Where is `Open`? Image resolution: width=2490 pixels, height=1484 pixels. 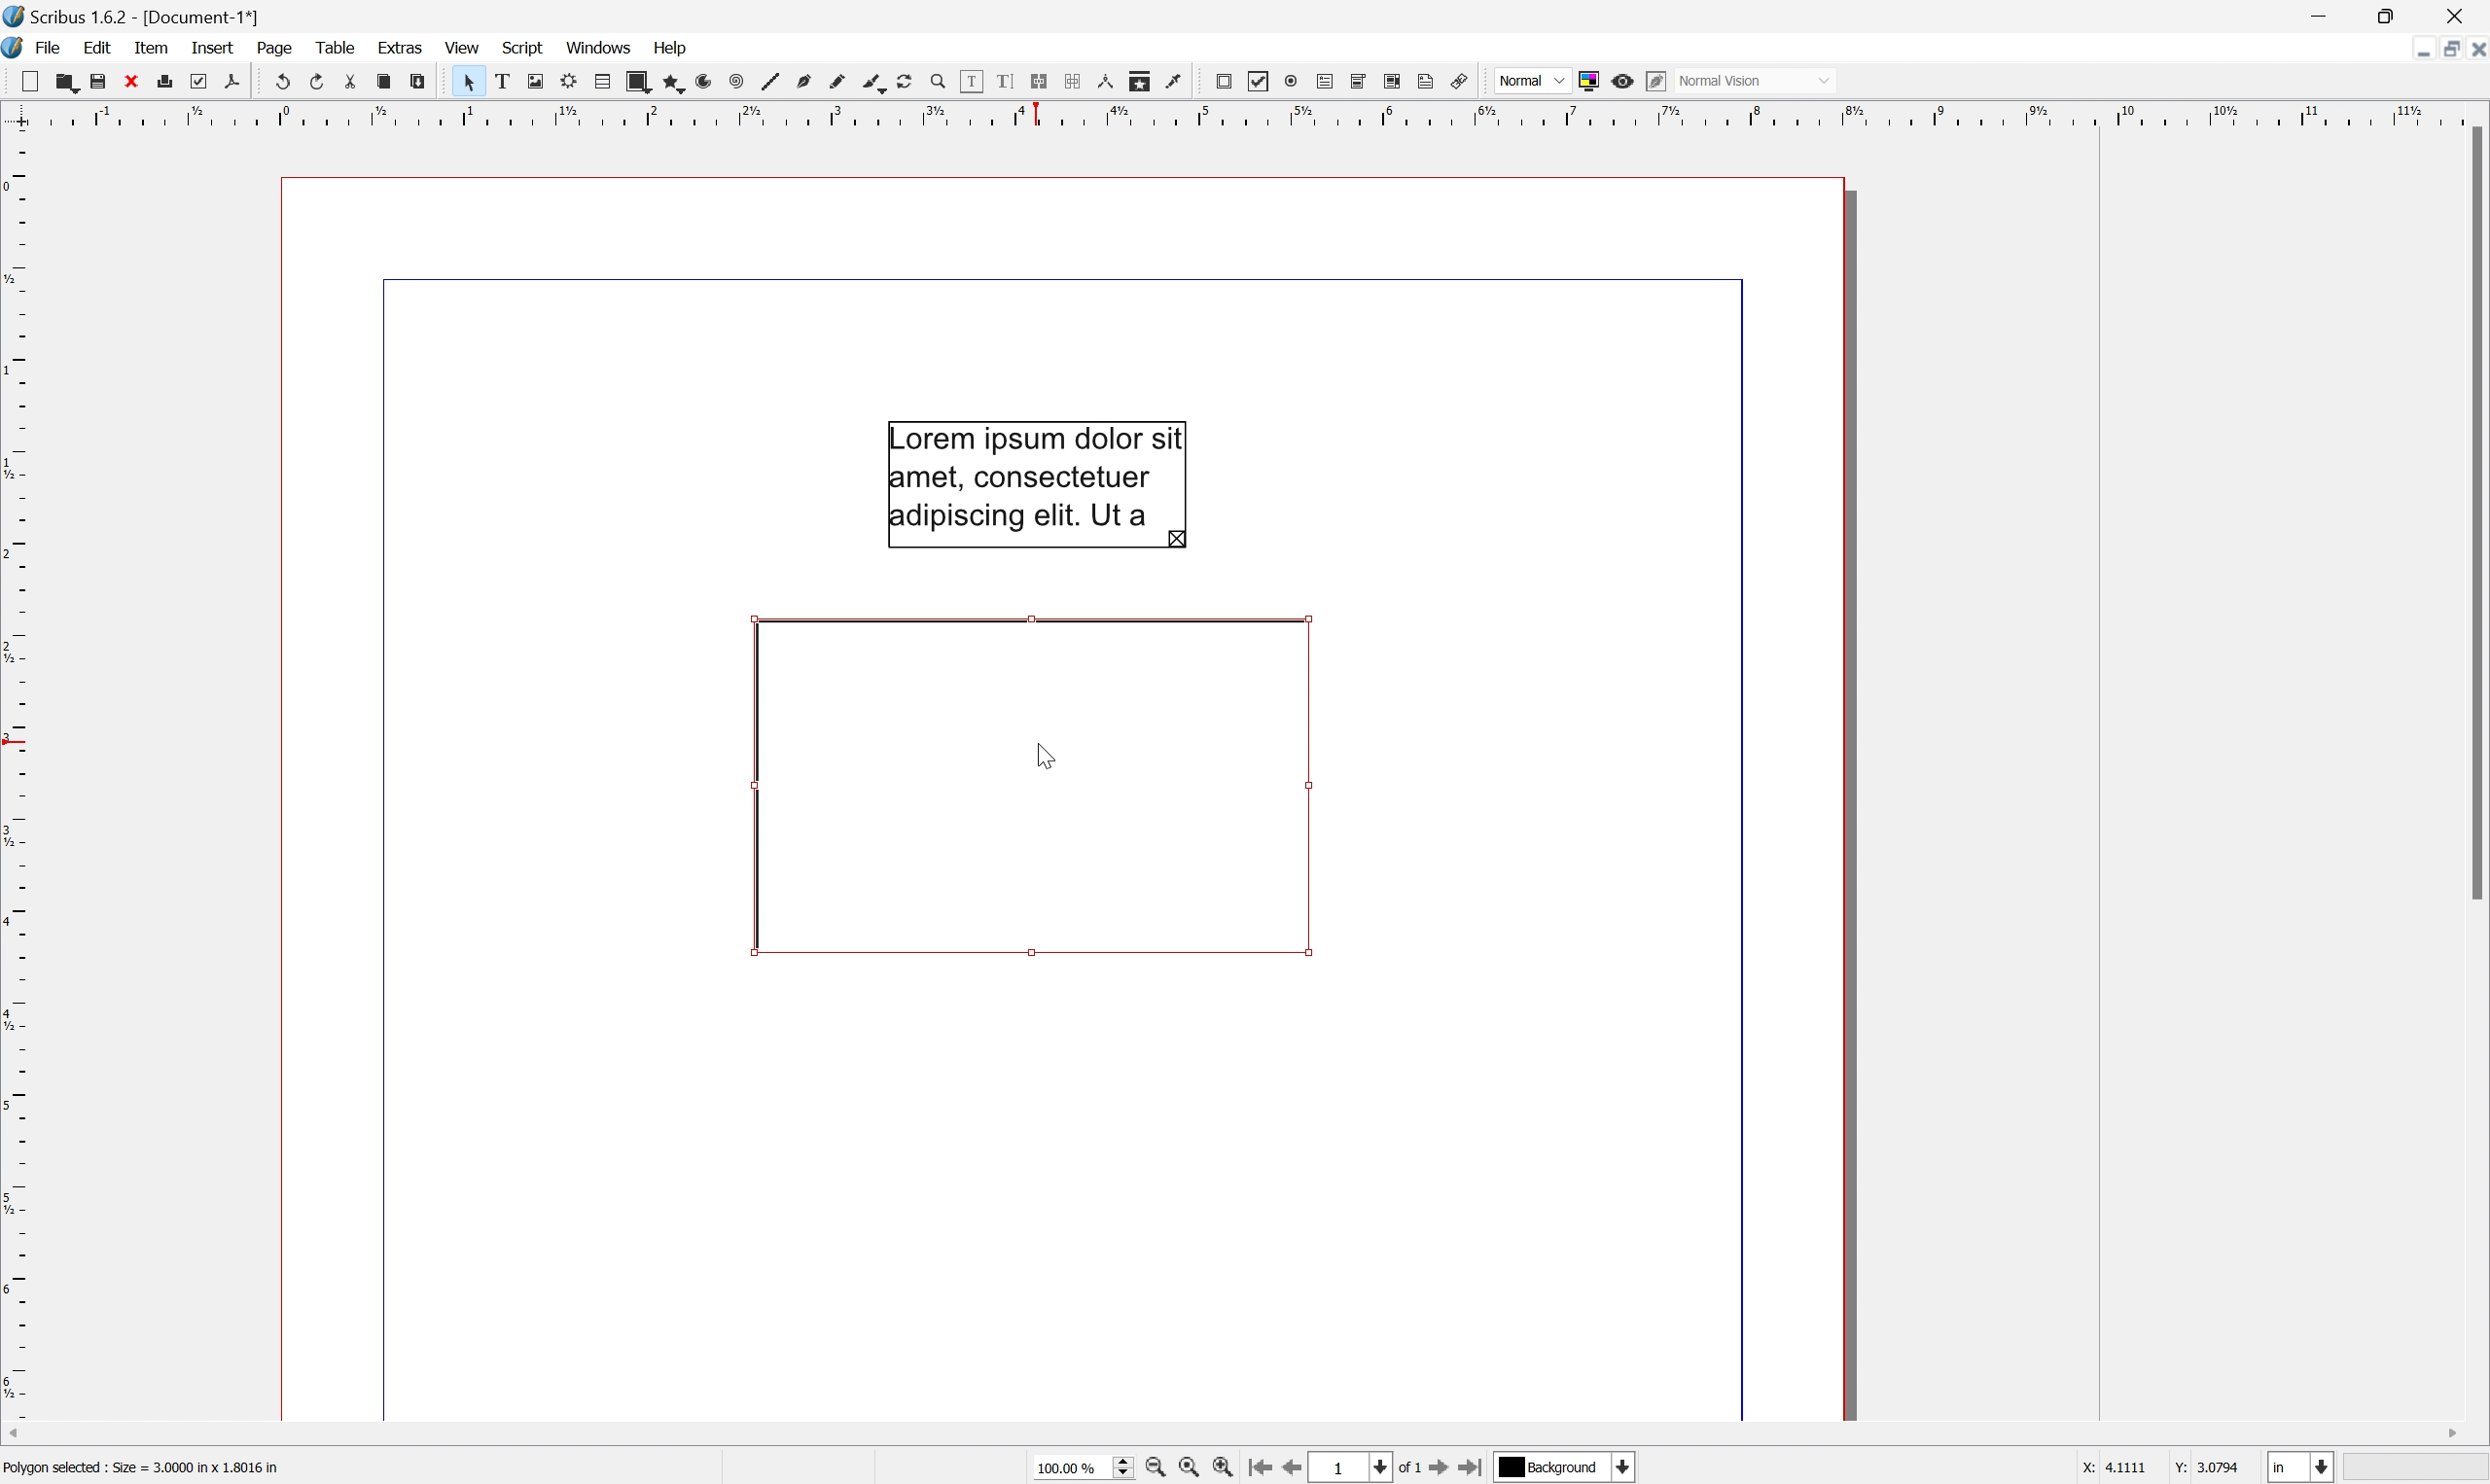
Open is located at coordinates (58, 83).